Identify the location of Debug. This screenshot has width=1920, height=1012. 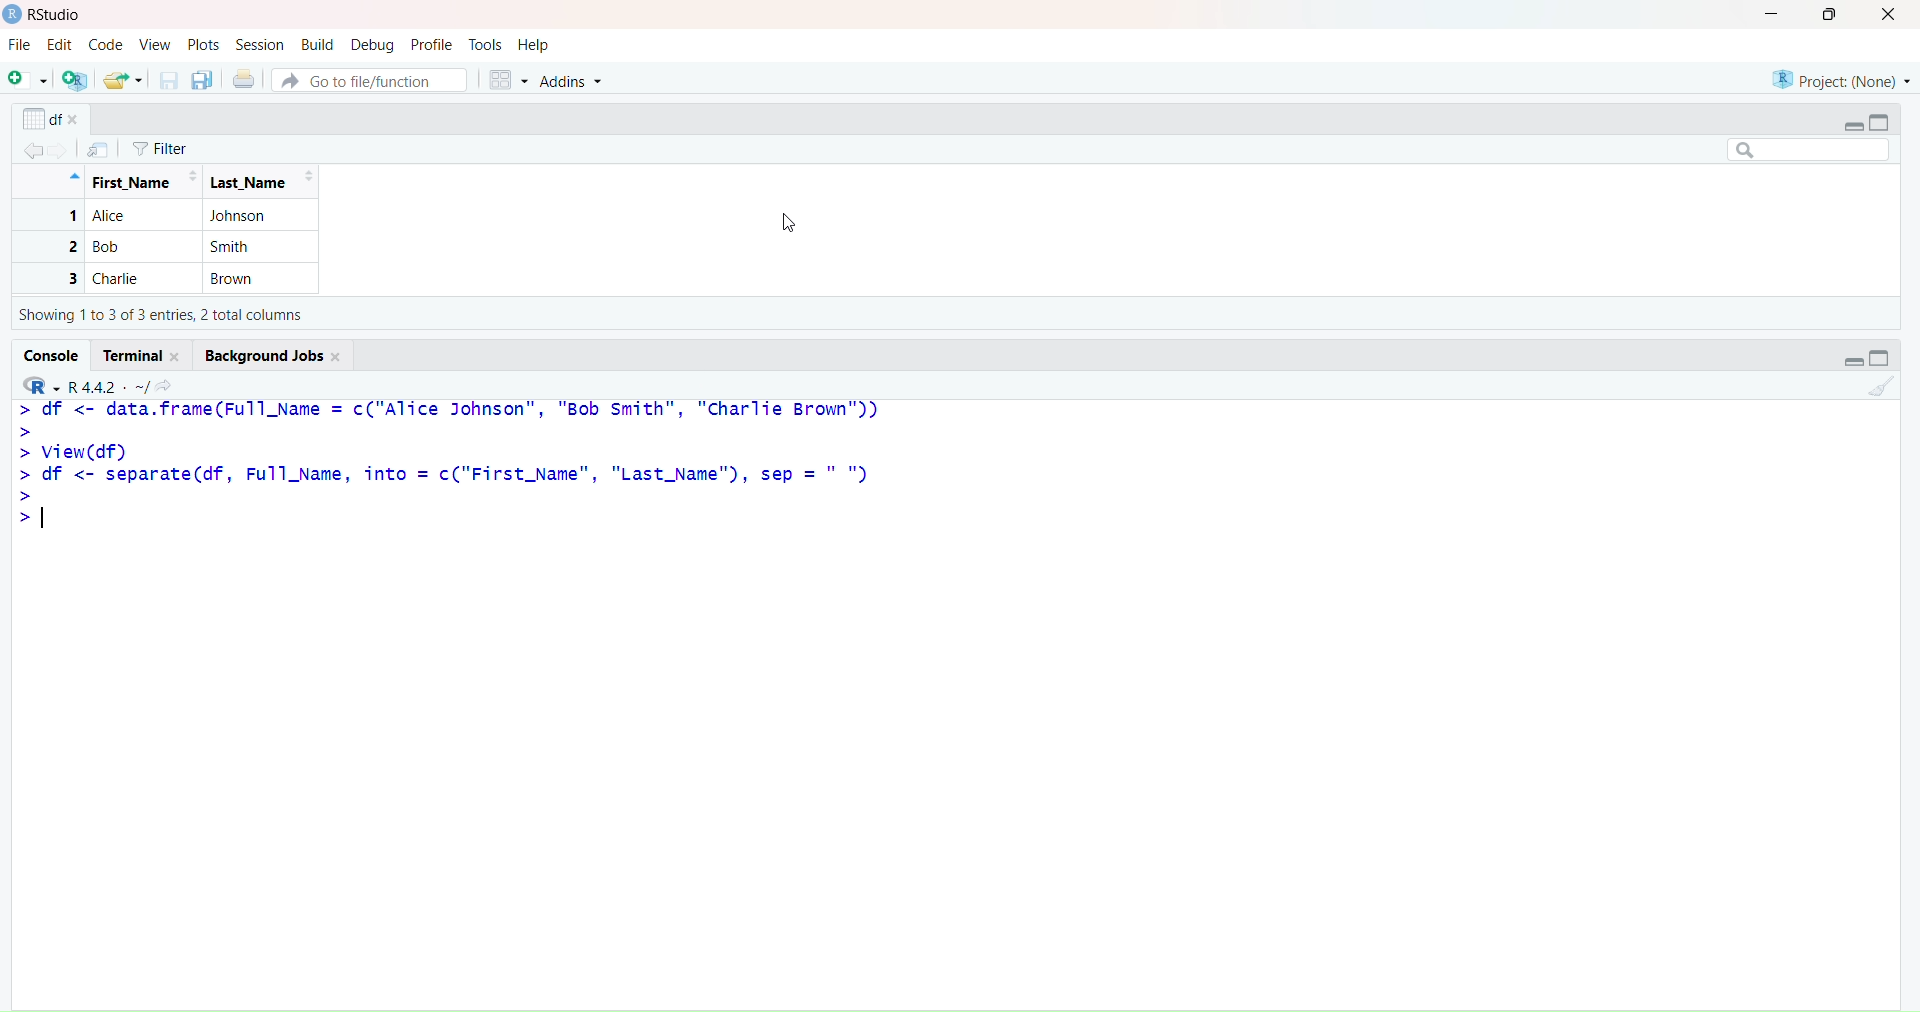
(372, 45).